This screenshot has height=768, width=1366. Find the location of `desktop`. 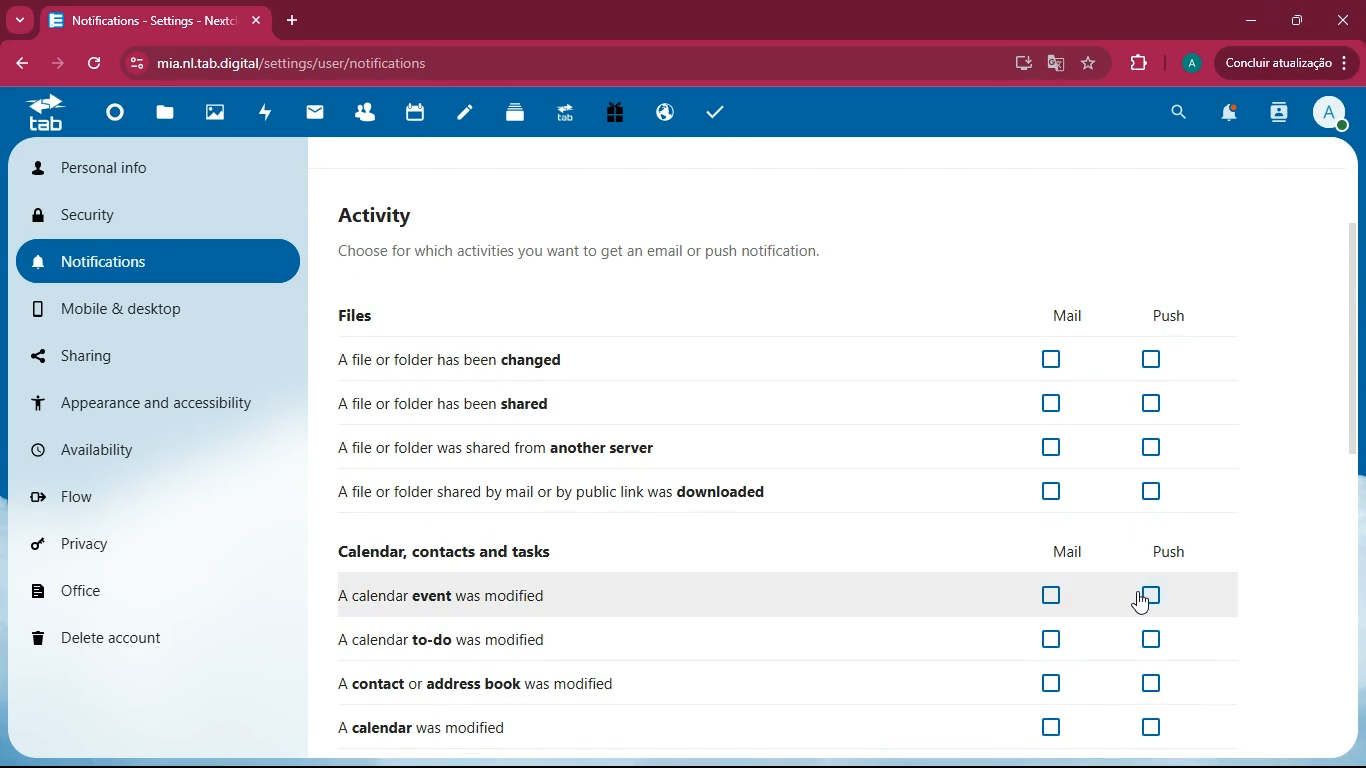

desktop is located at coordinates (1020, 65).